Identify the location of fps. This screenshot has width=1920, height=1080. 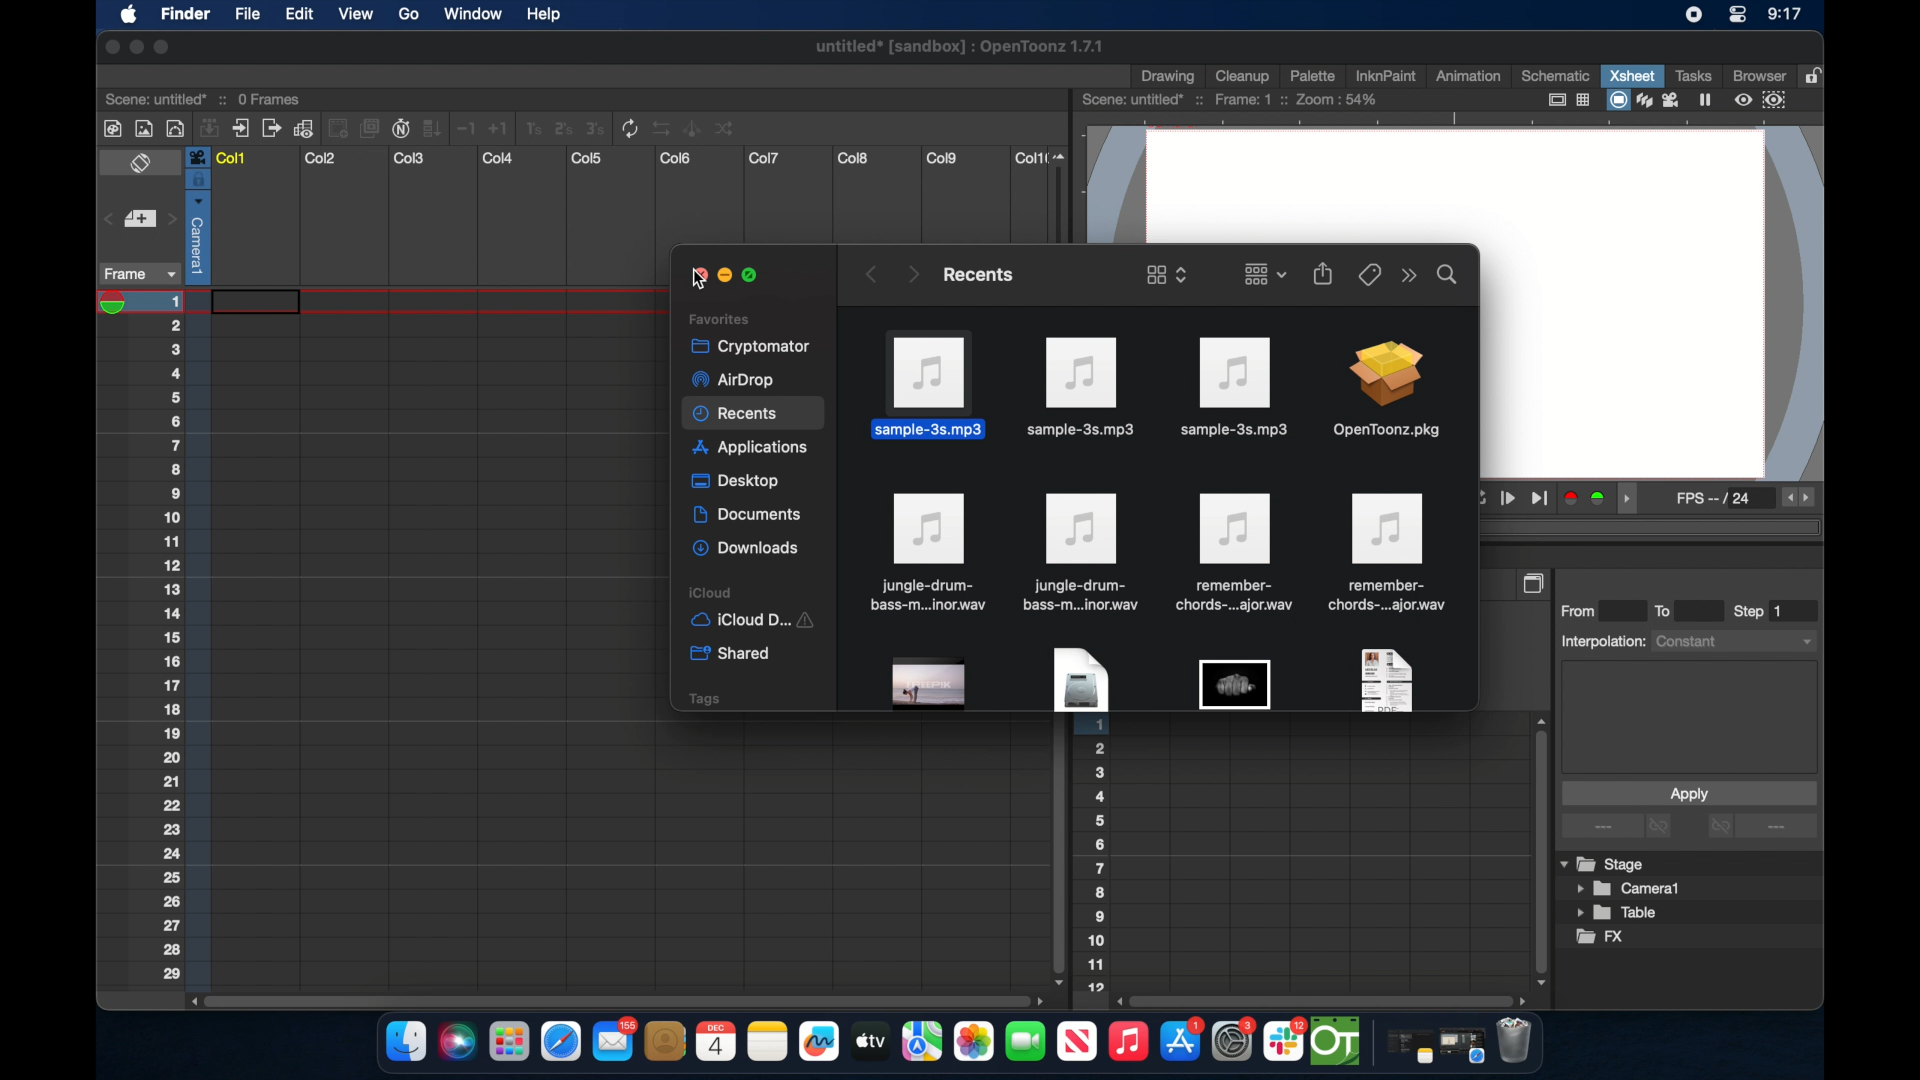
(1800, 498).